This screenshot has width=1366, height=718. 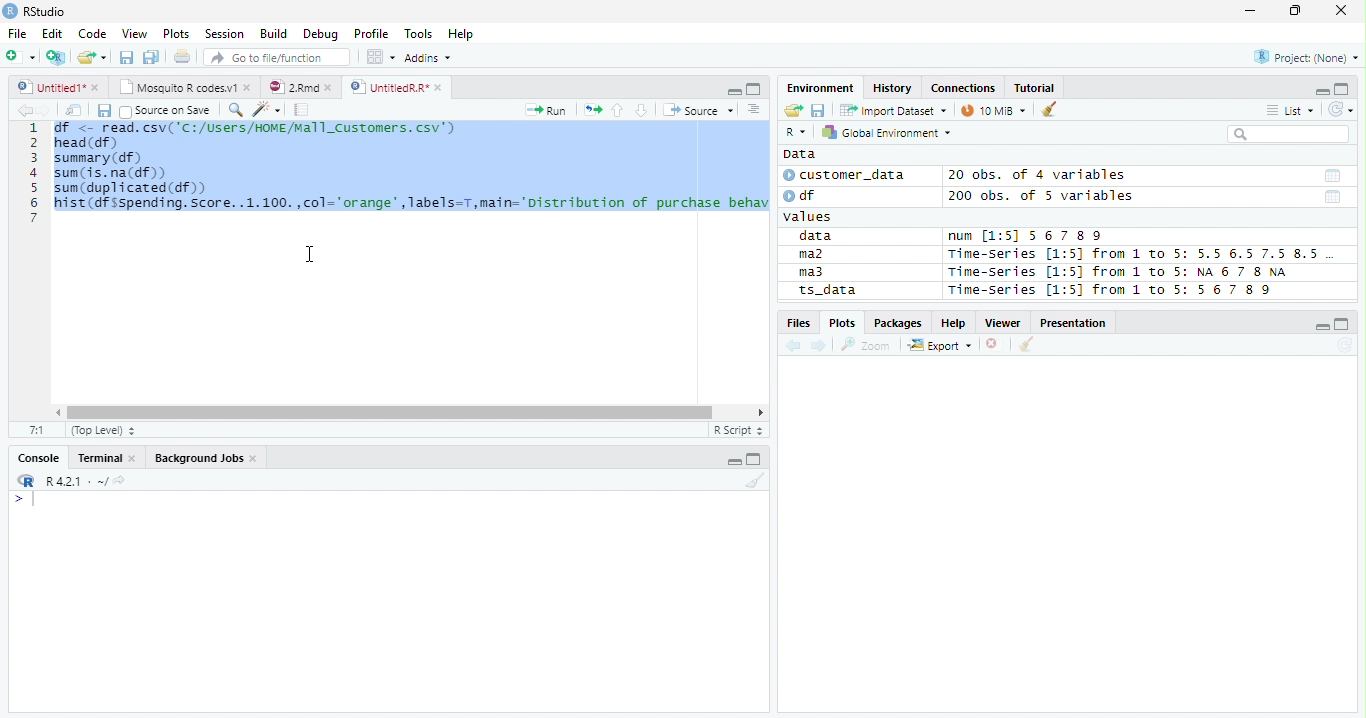 What do you see at coordinates (94, 34) in the screenshot?
I see `Code` at bounding box center [94, 34].